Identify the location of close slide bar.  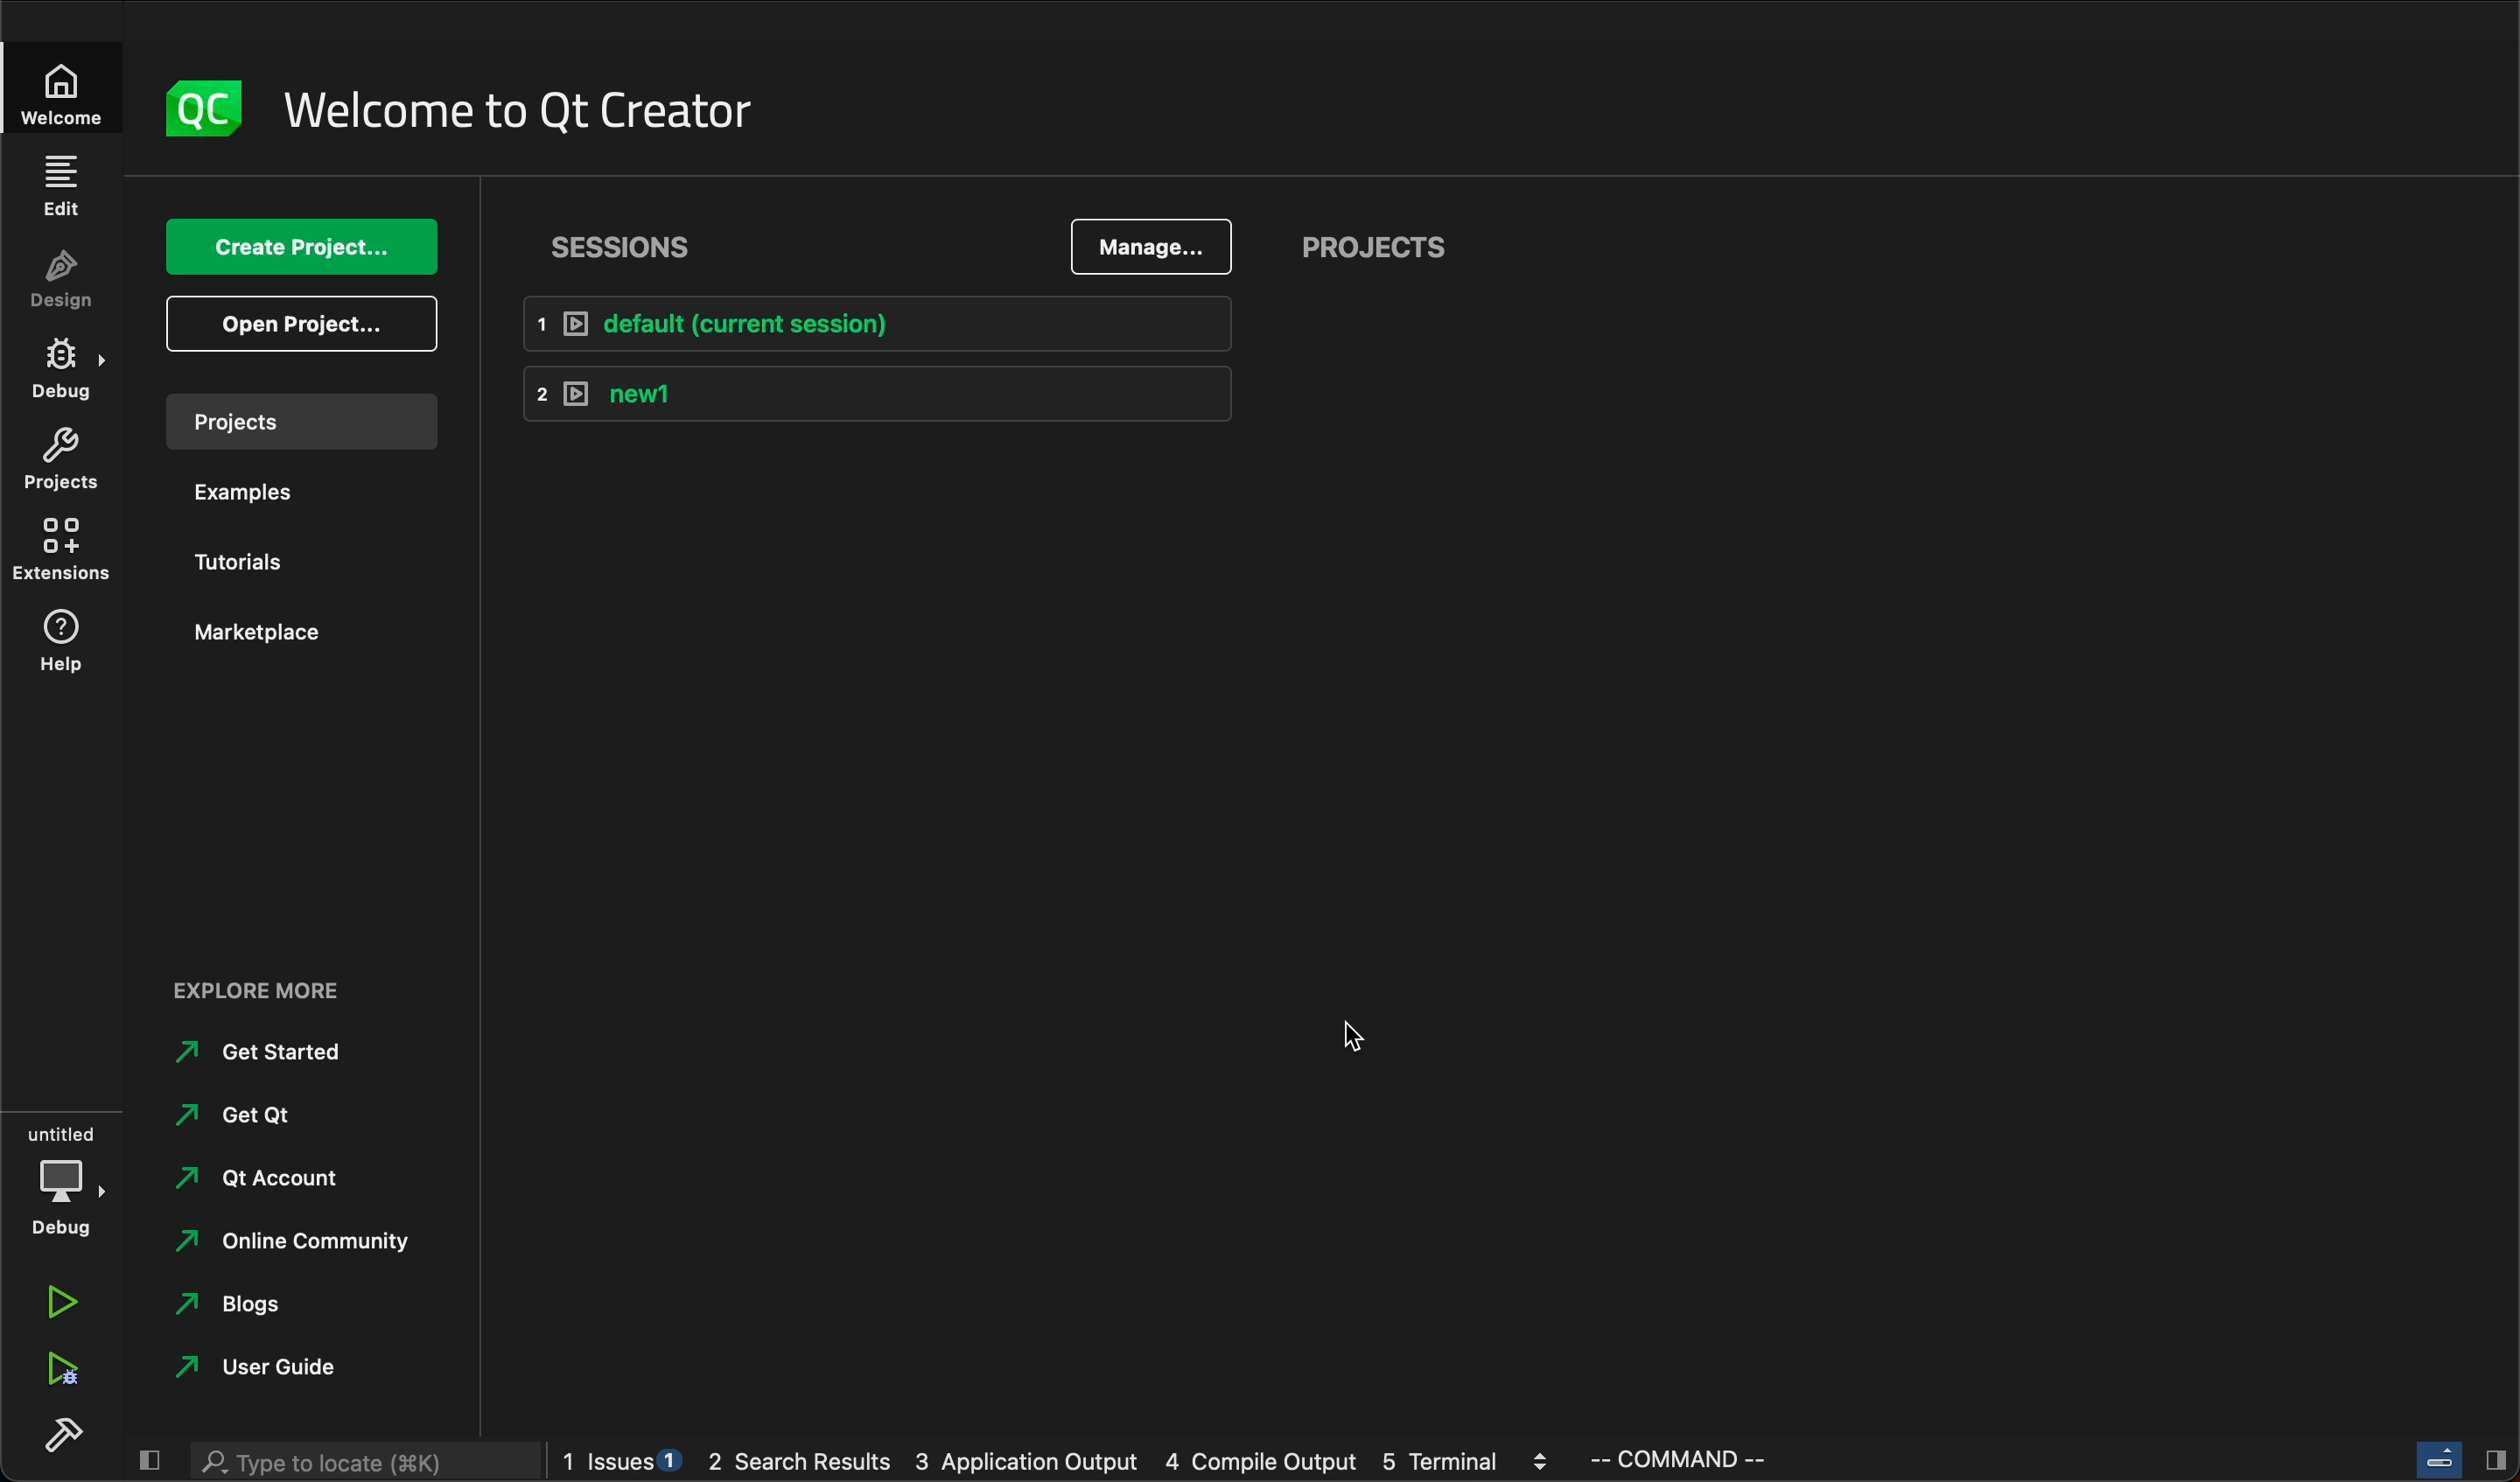
(2457, 1459).